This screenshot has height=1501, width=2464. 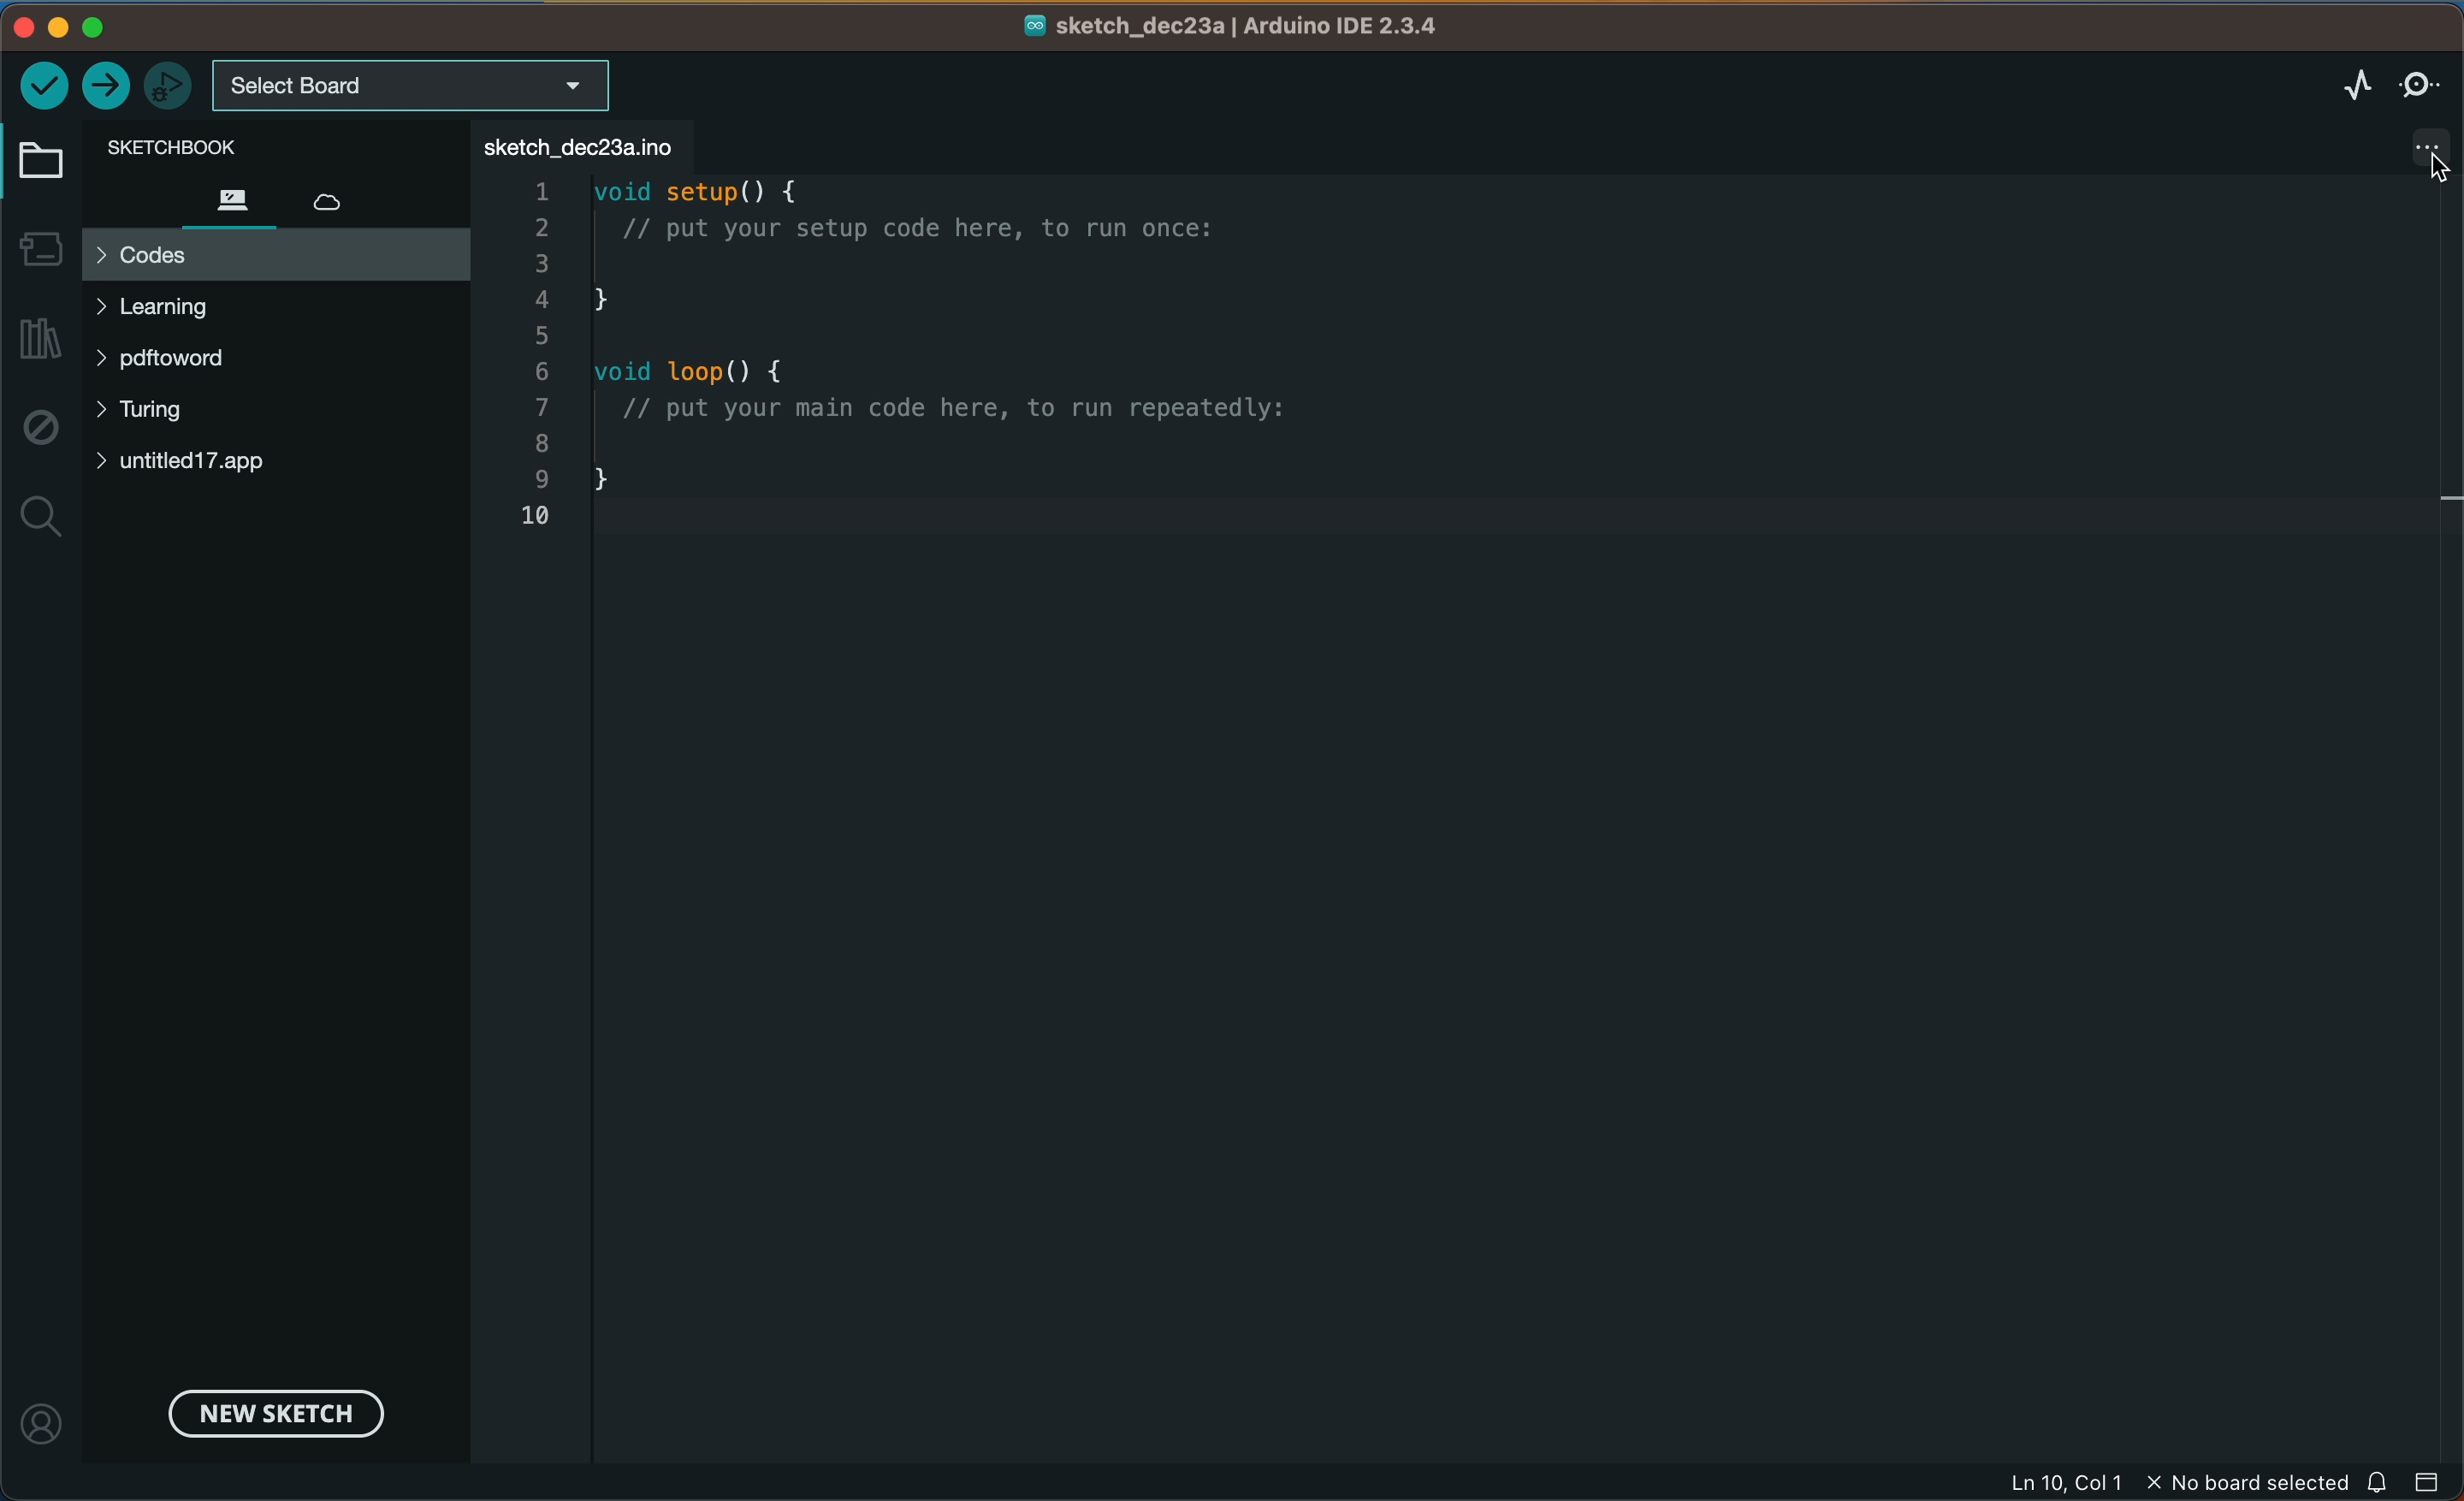 What do you see at coordinates (45, 1413) in the screenshot?
I see `profile` at bounding box center [45, 1413].